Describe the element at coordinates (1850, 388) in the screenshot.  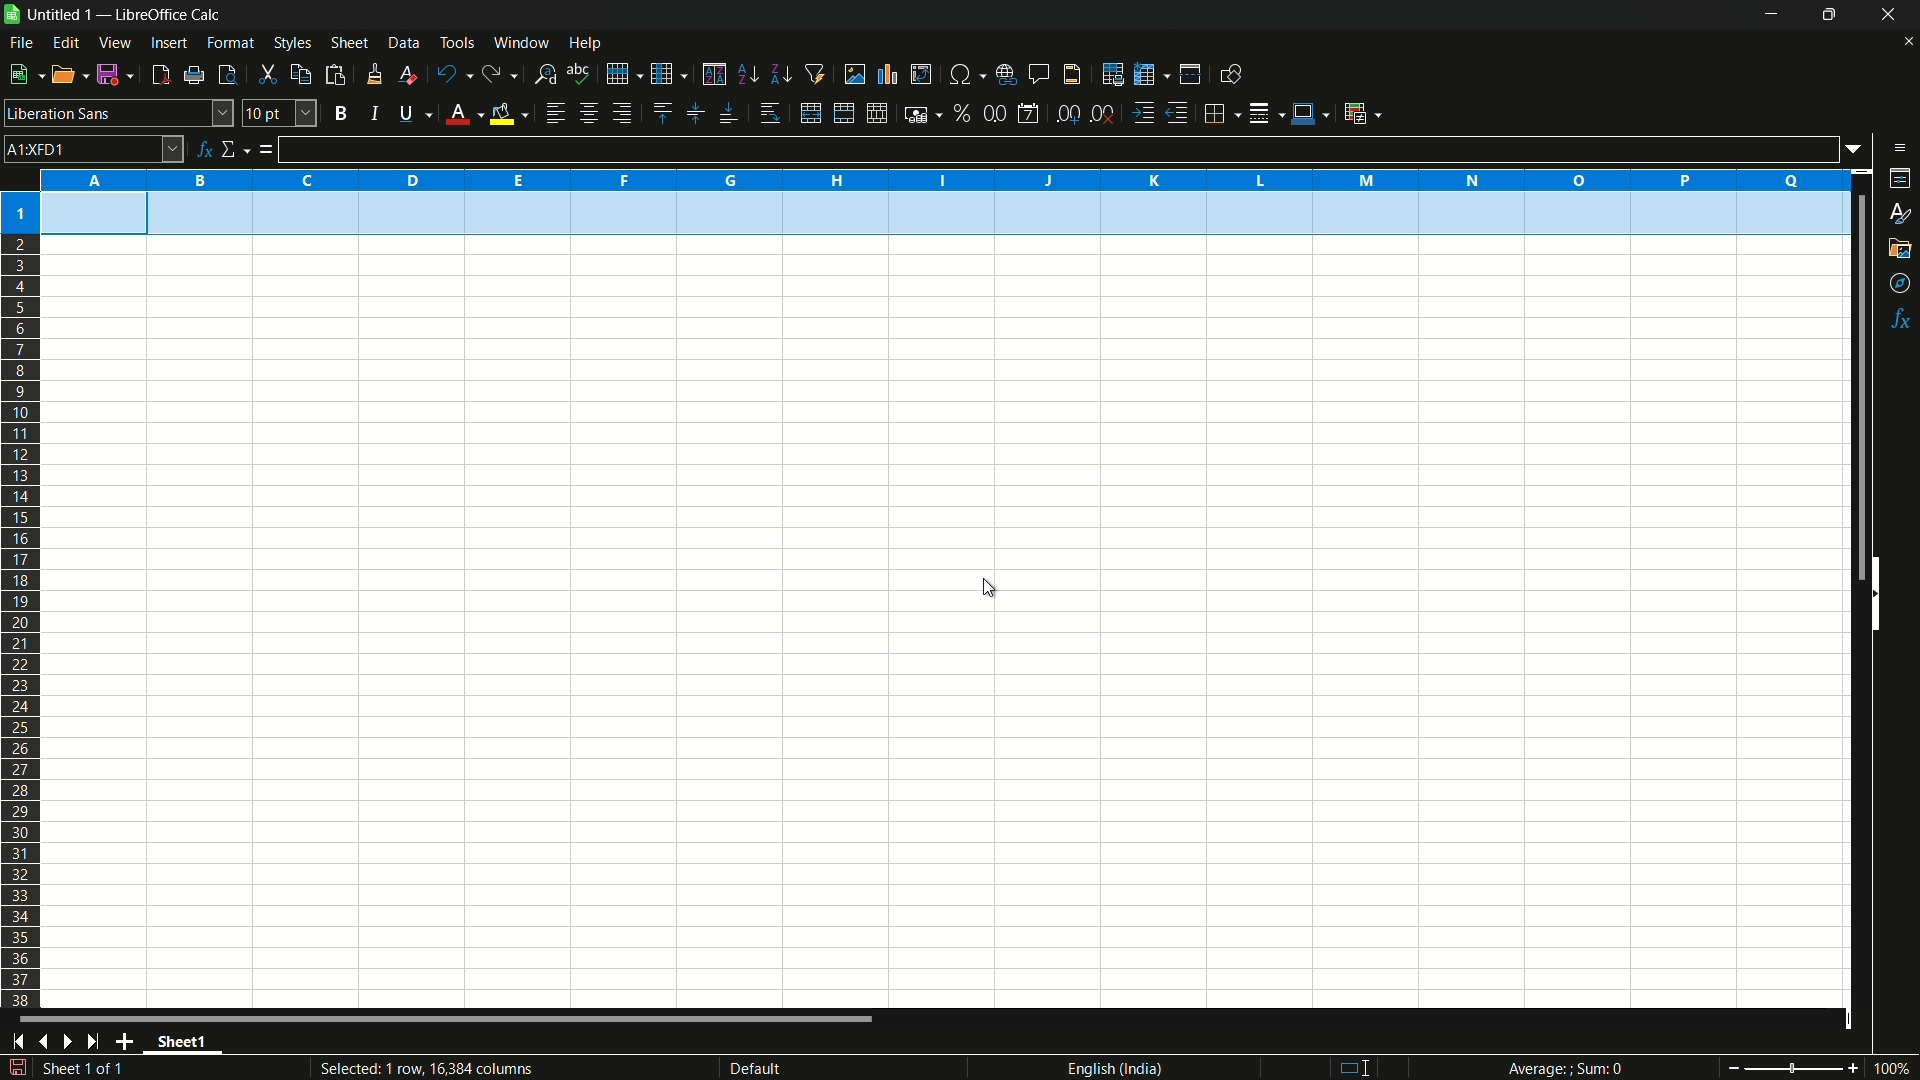
I see `scroll bar` at that location.